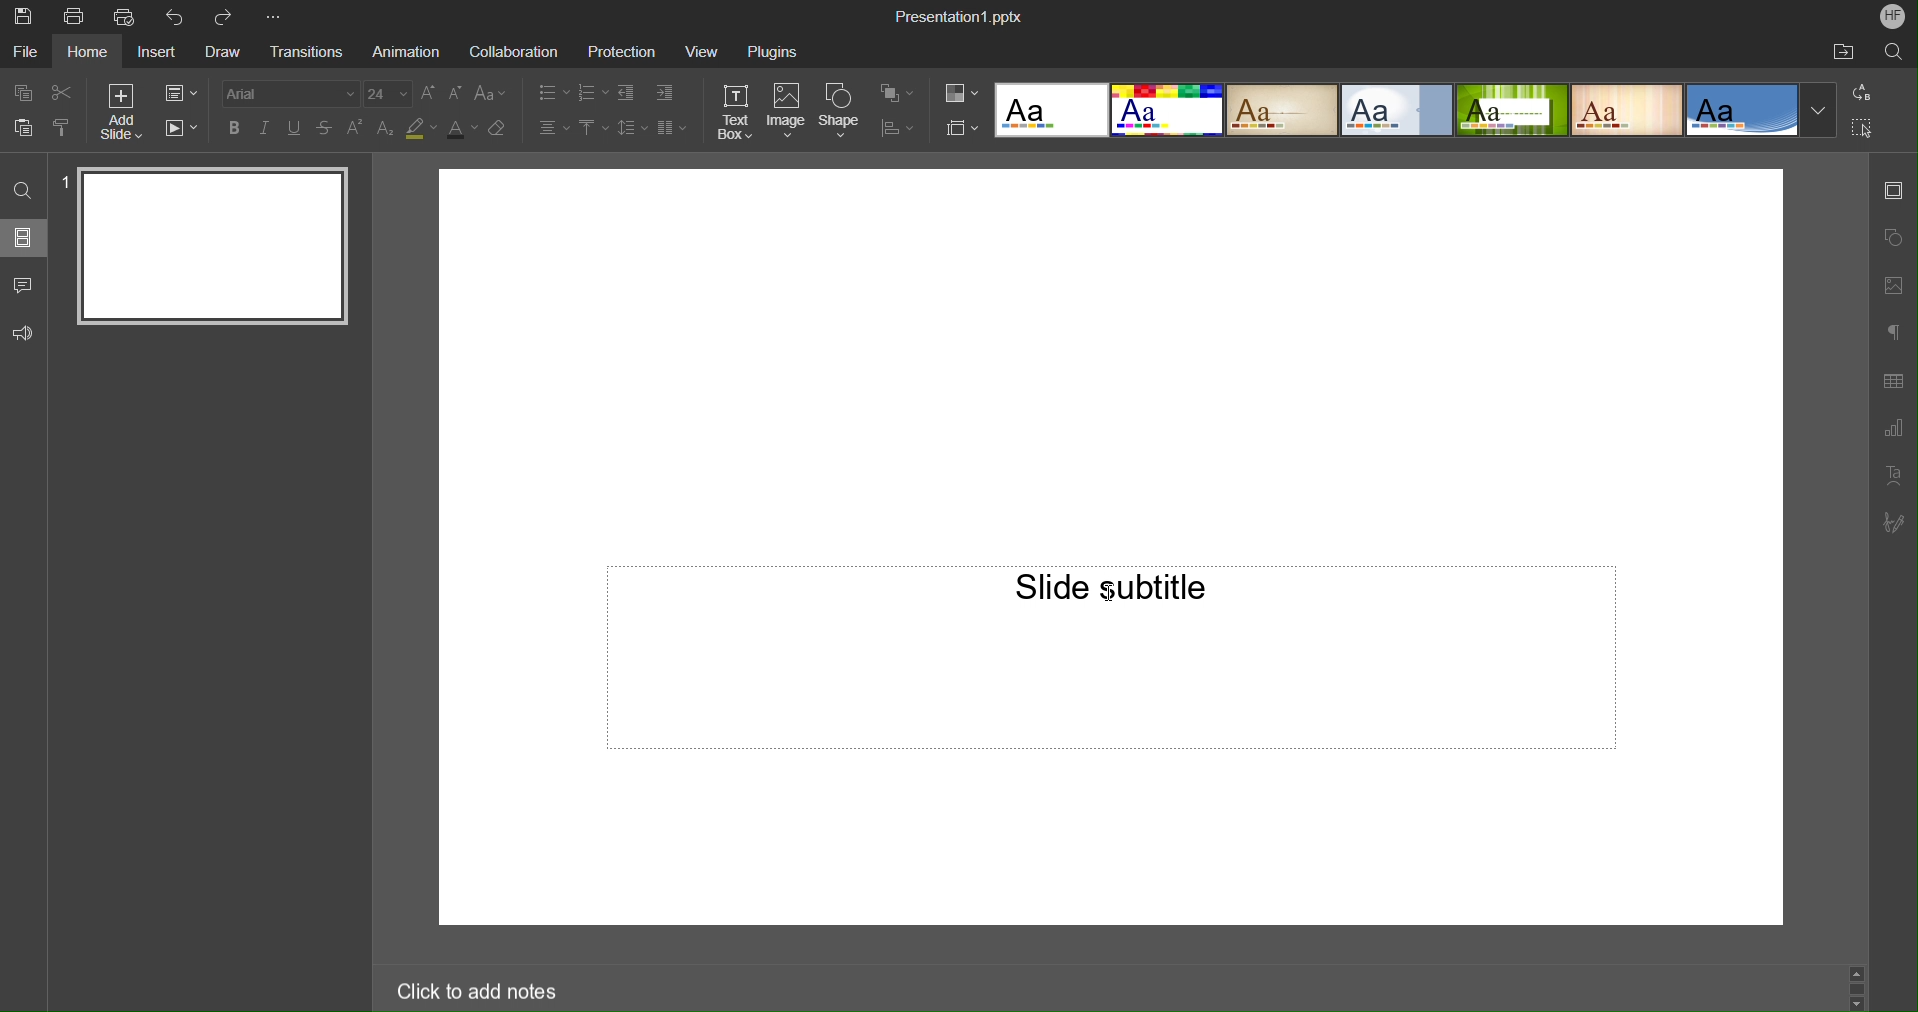 This screenshot has height=1012, width=1918. What do you see at coordinates (1818, 111) in the screenshot?
I see `More templates` at bounding box center [1818, 111].